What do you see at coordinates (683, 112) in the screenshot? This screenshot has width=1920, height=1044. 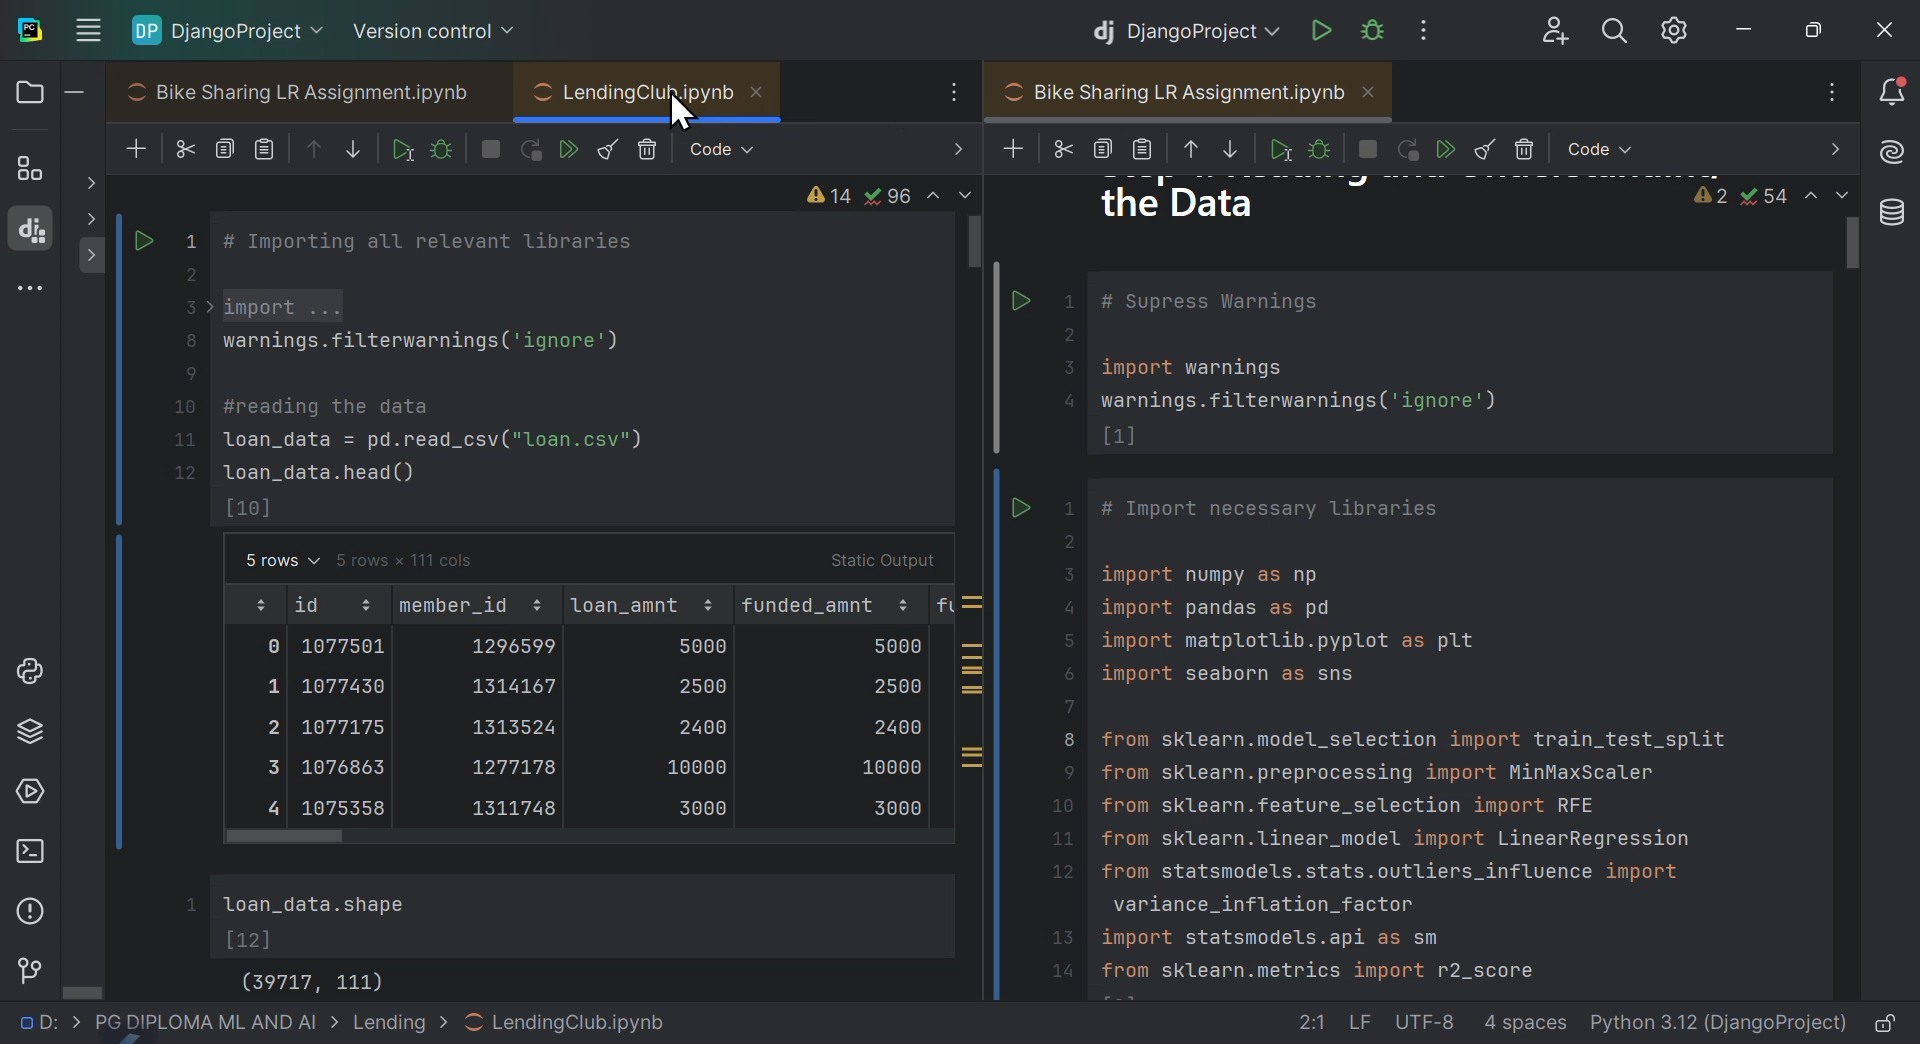 I see `cursor` at bounding box center [683, 112].